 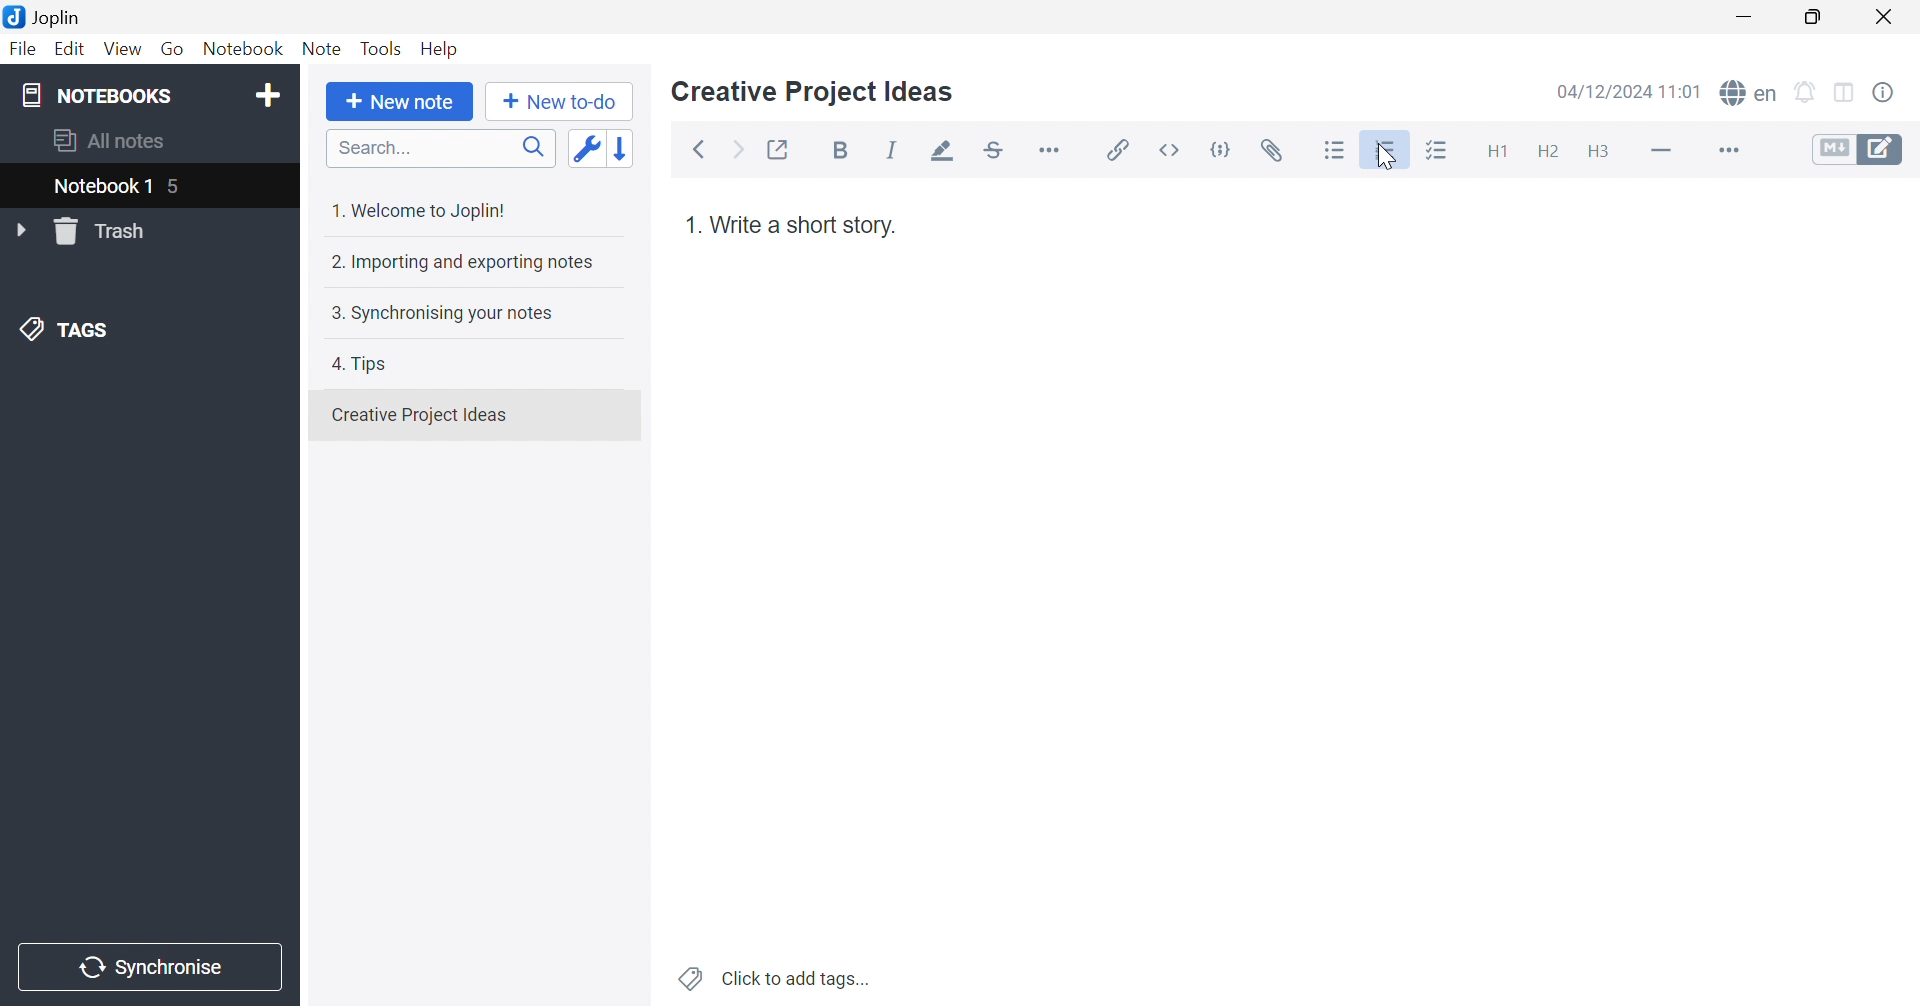 What do you see at coordinates (1387, 152) in the screenshot?
I see `Numbered list` at bounding box center [1387, 152].